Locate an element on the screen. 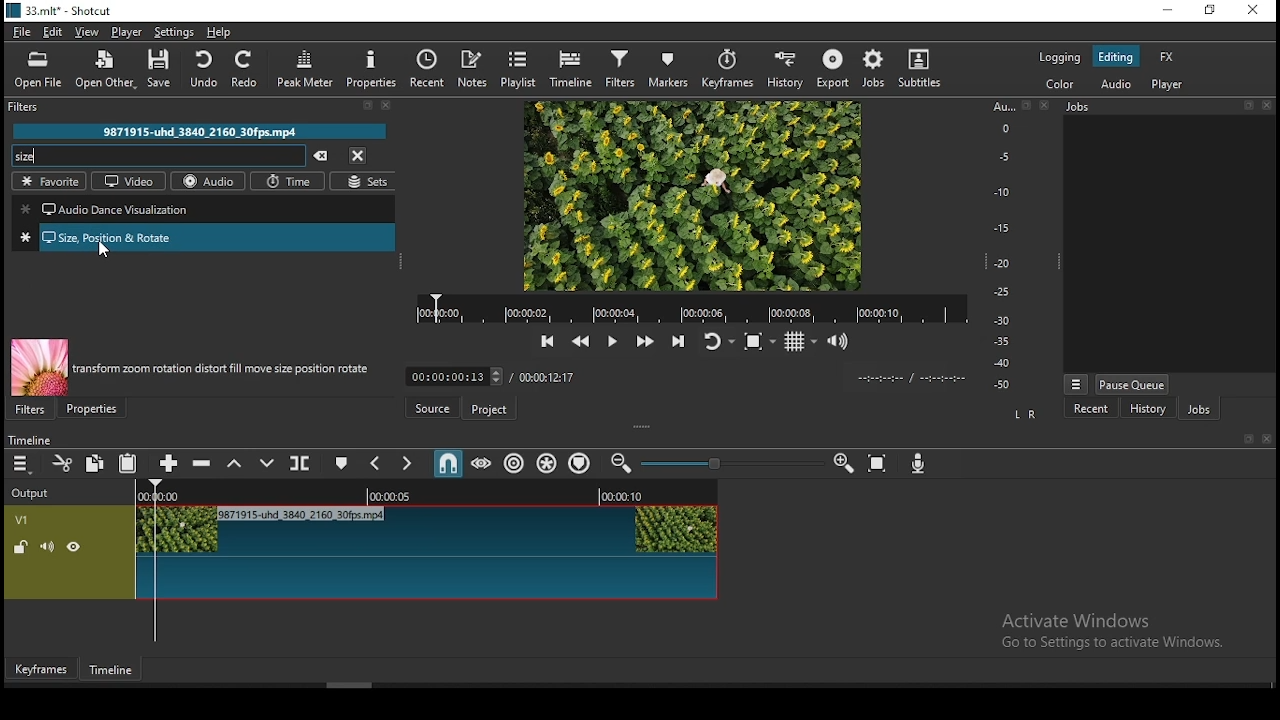  zoom timeine in is located at coordinates (844, 465).